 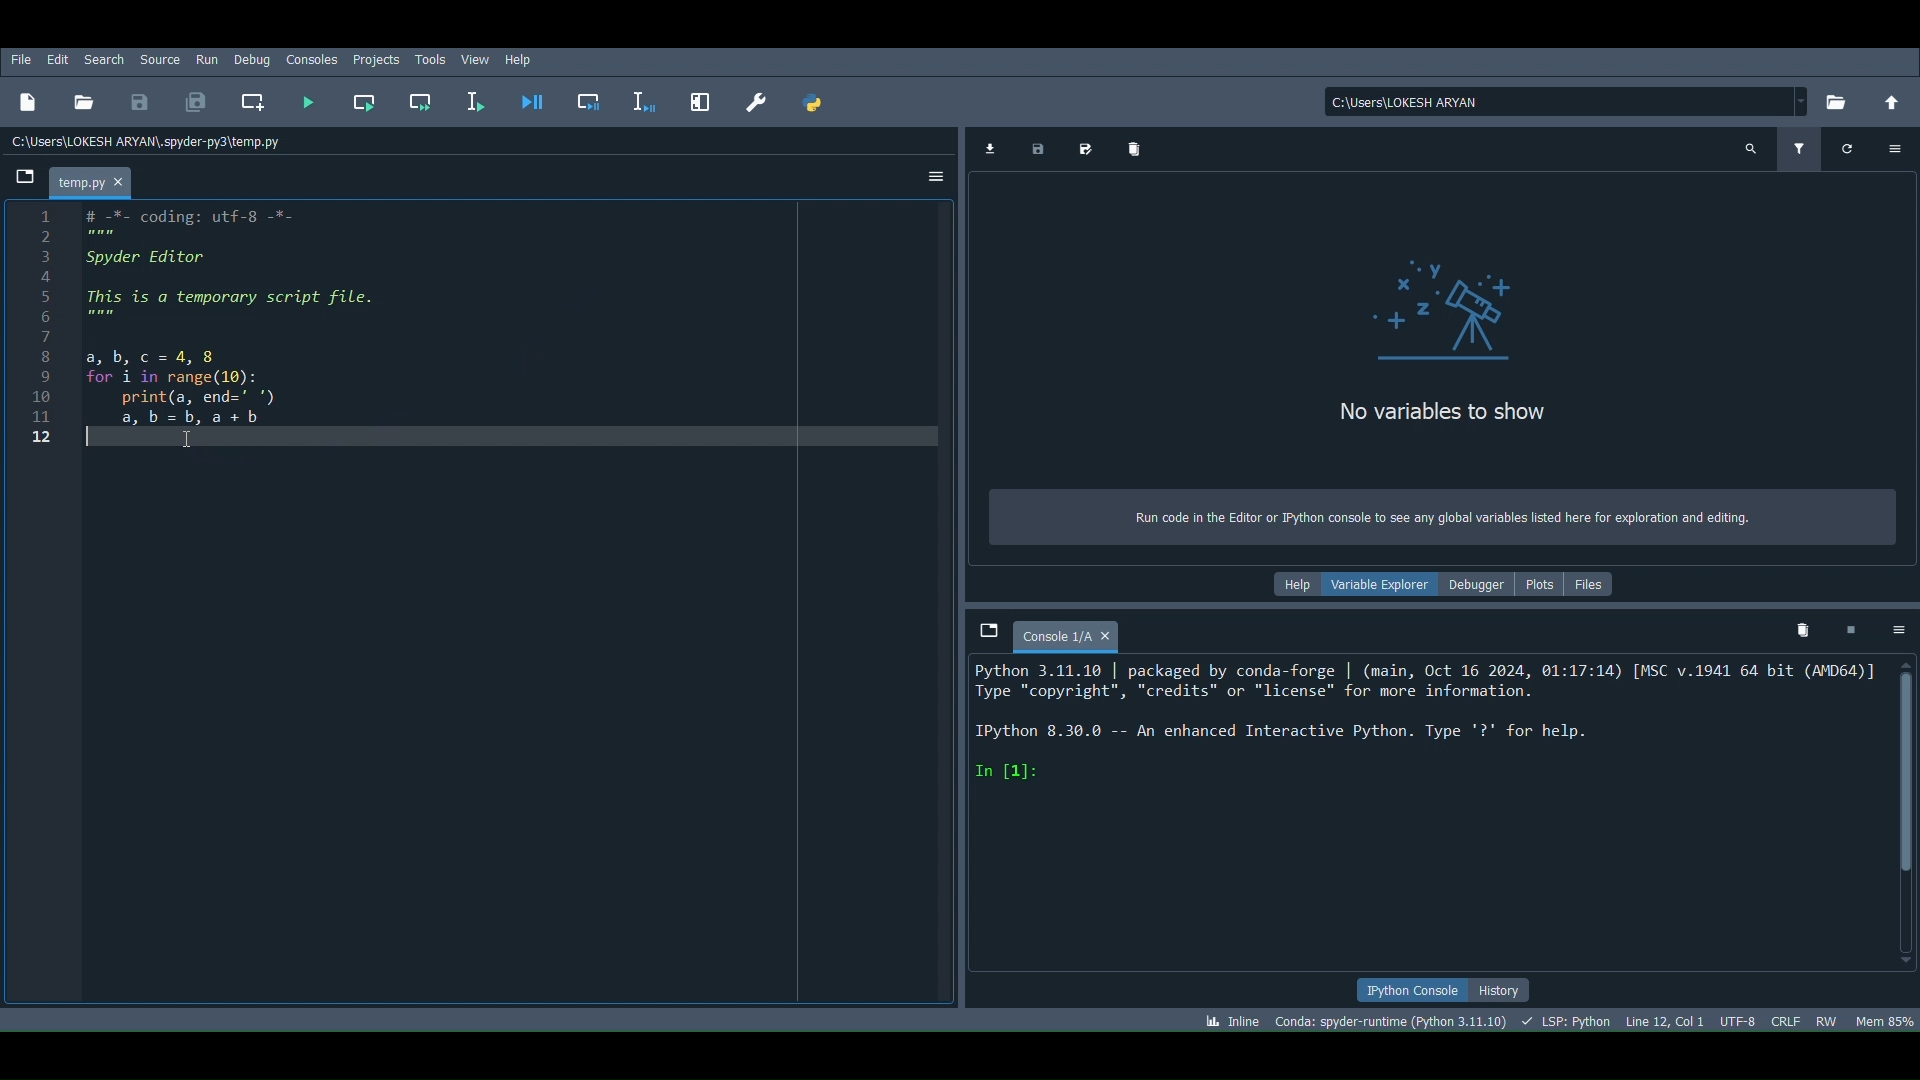 I want to click on Plots, so click(x=1542, y=583).